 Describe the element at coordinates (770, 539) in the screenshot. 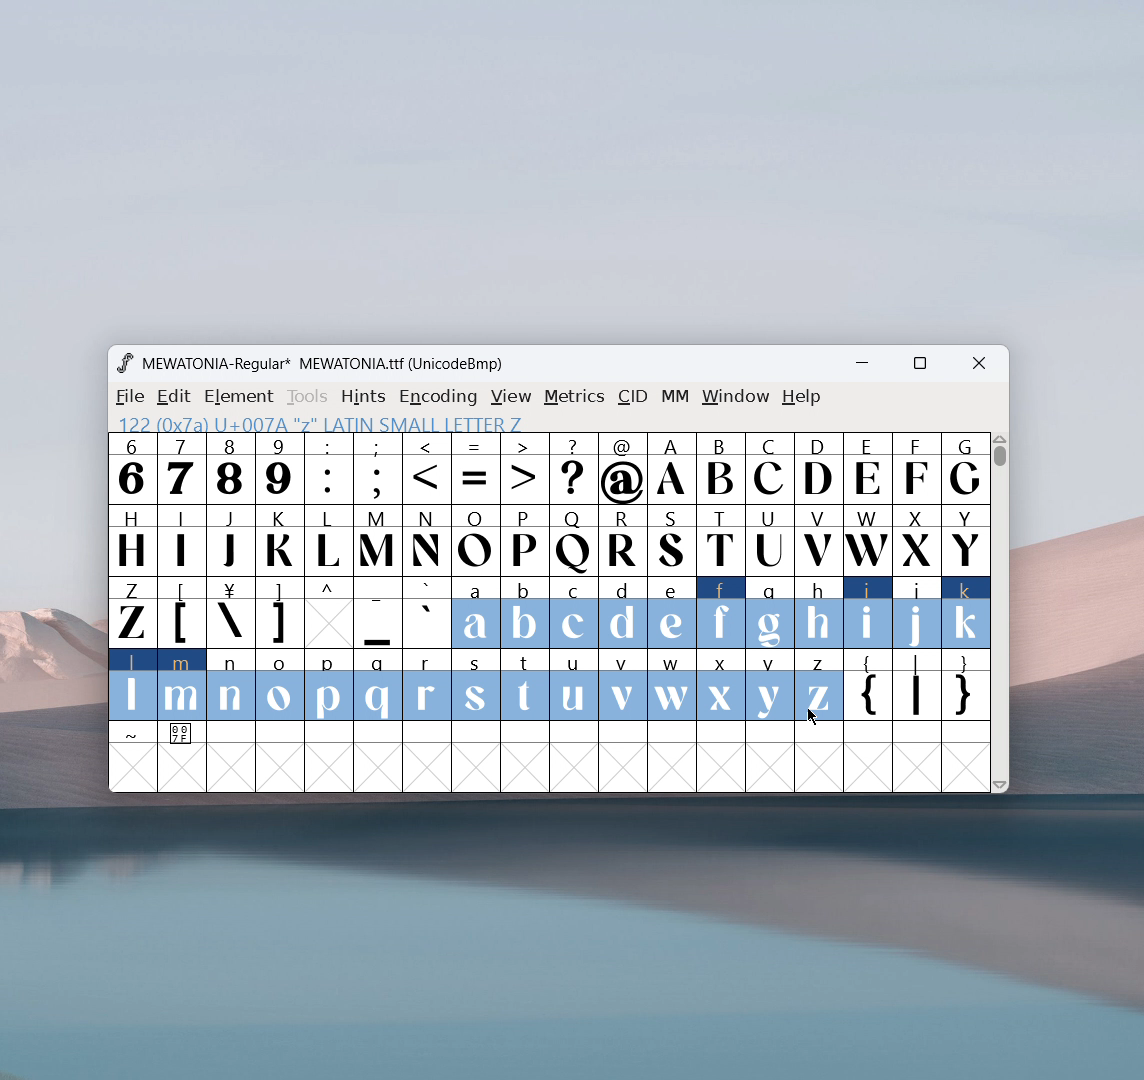

I see `U` at that location.